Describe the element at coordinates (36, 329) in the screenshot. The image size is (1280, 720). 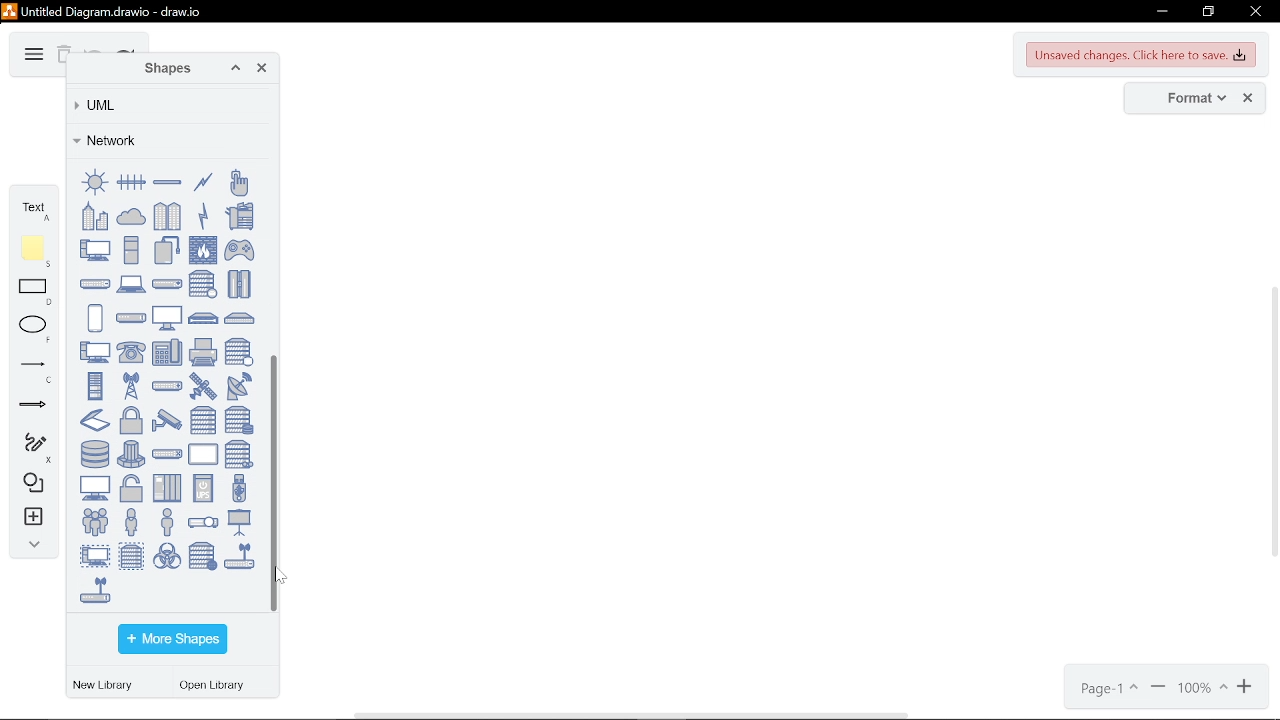
I see `ellipse` at that location.